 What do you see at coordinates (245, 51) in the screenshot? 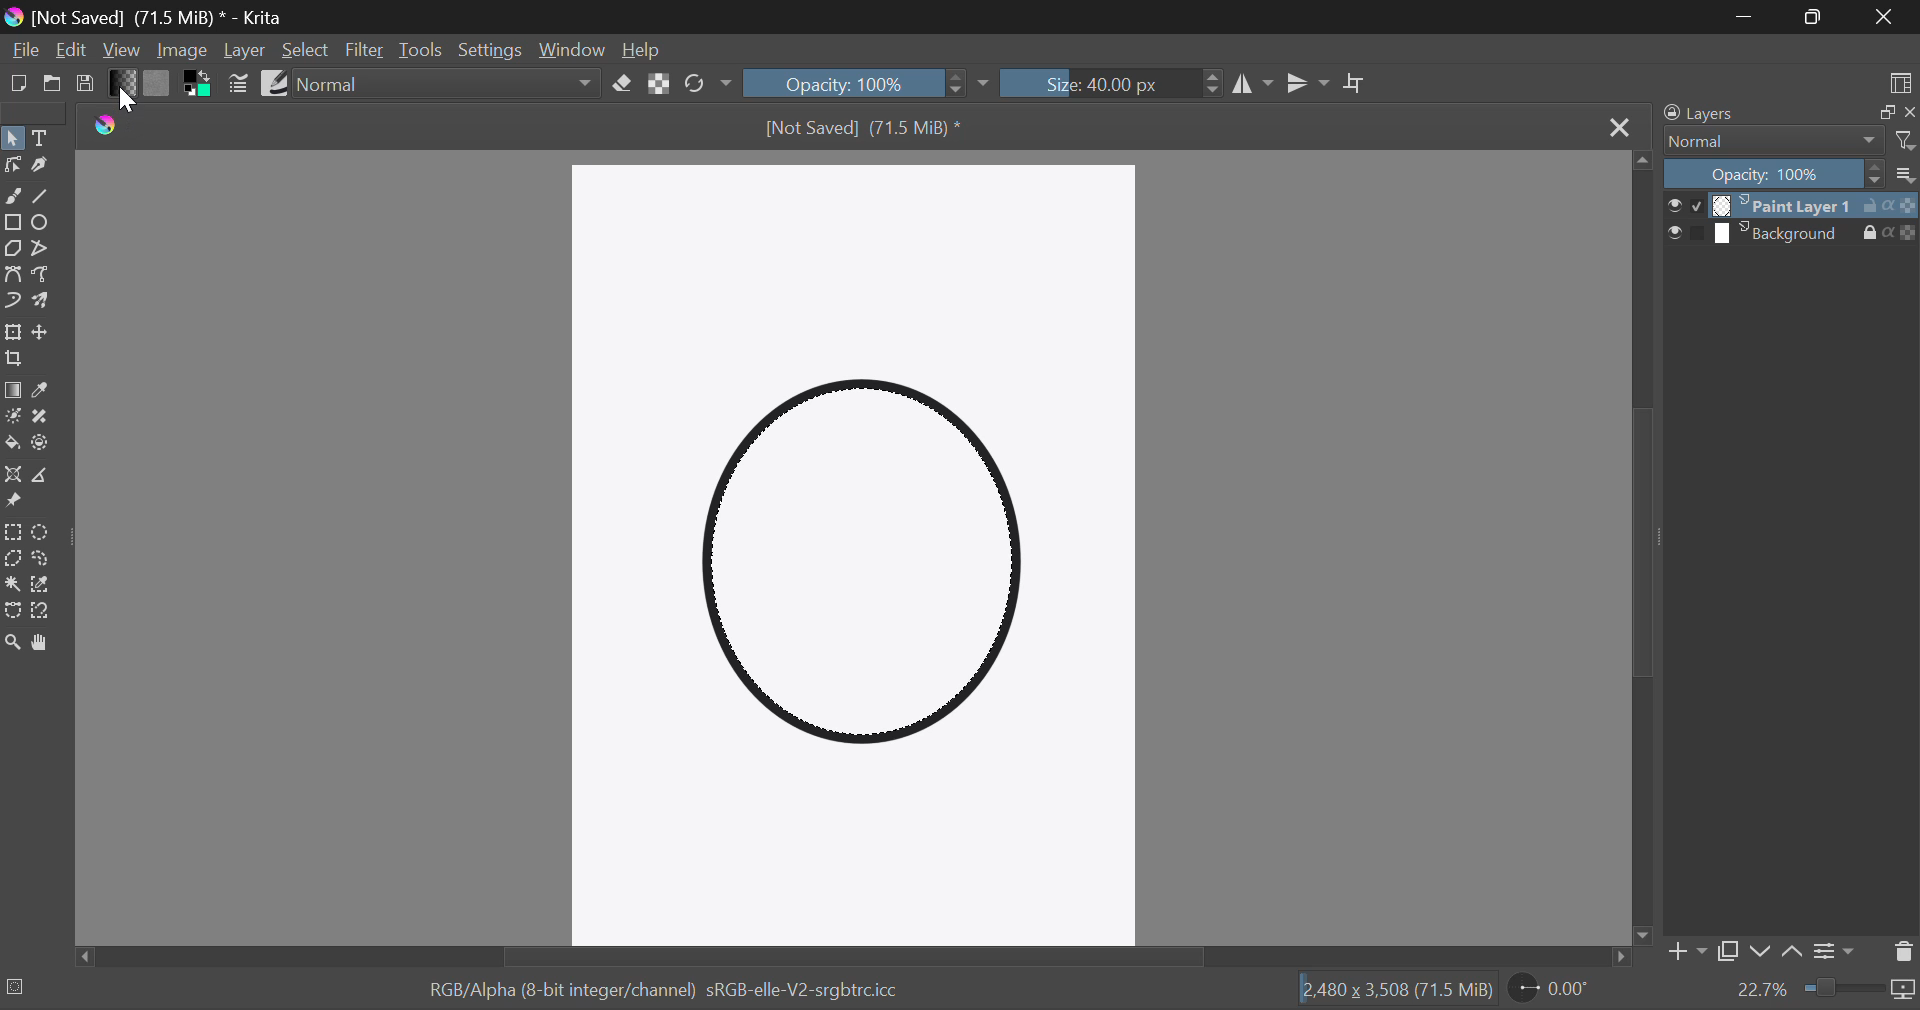
I see `Layer` at bounding box center [245, 51].